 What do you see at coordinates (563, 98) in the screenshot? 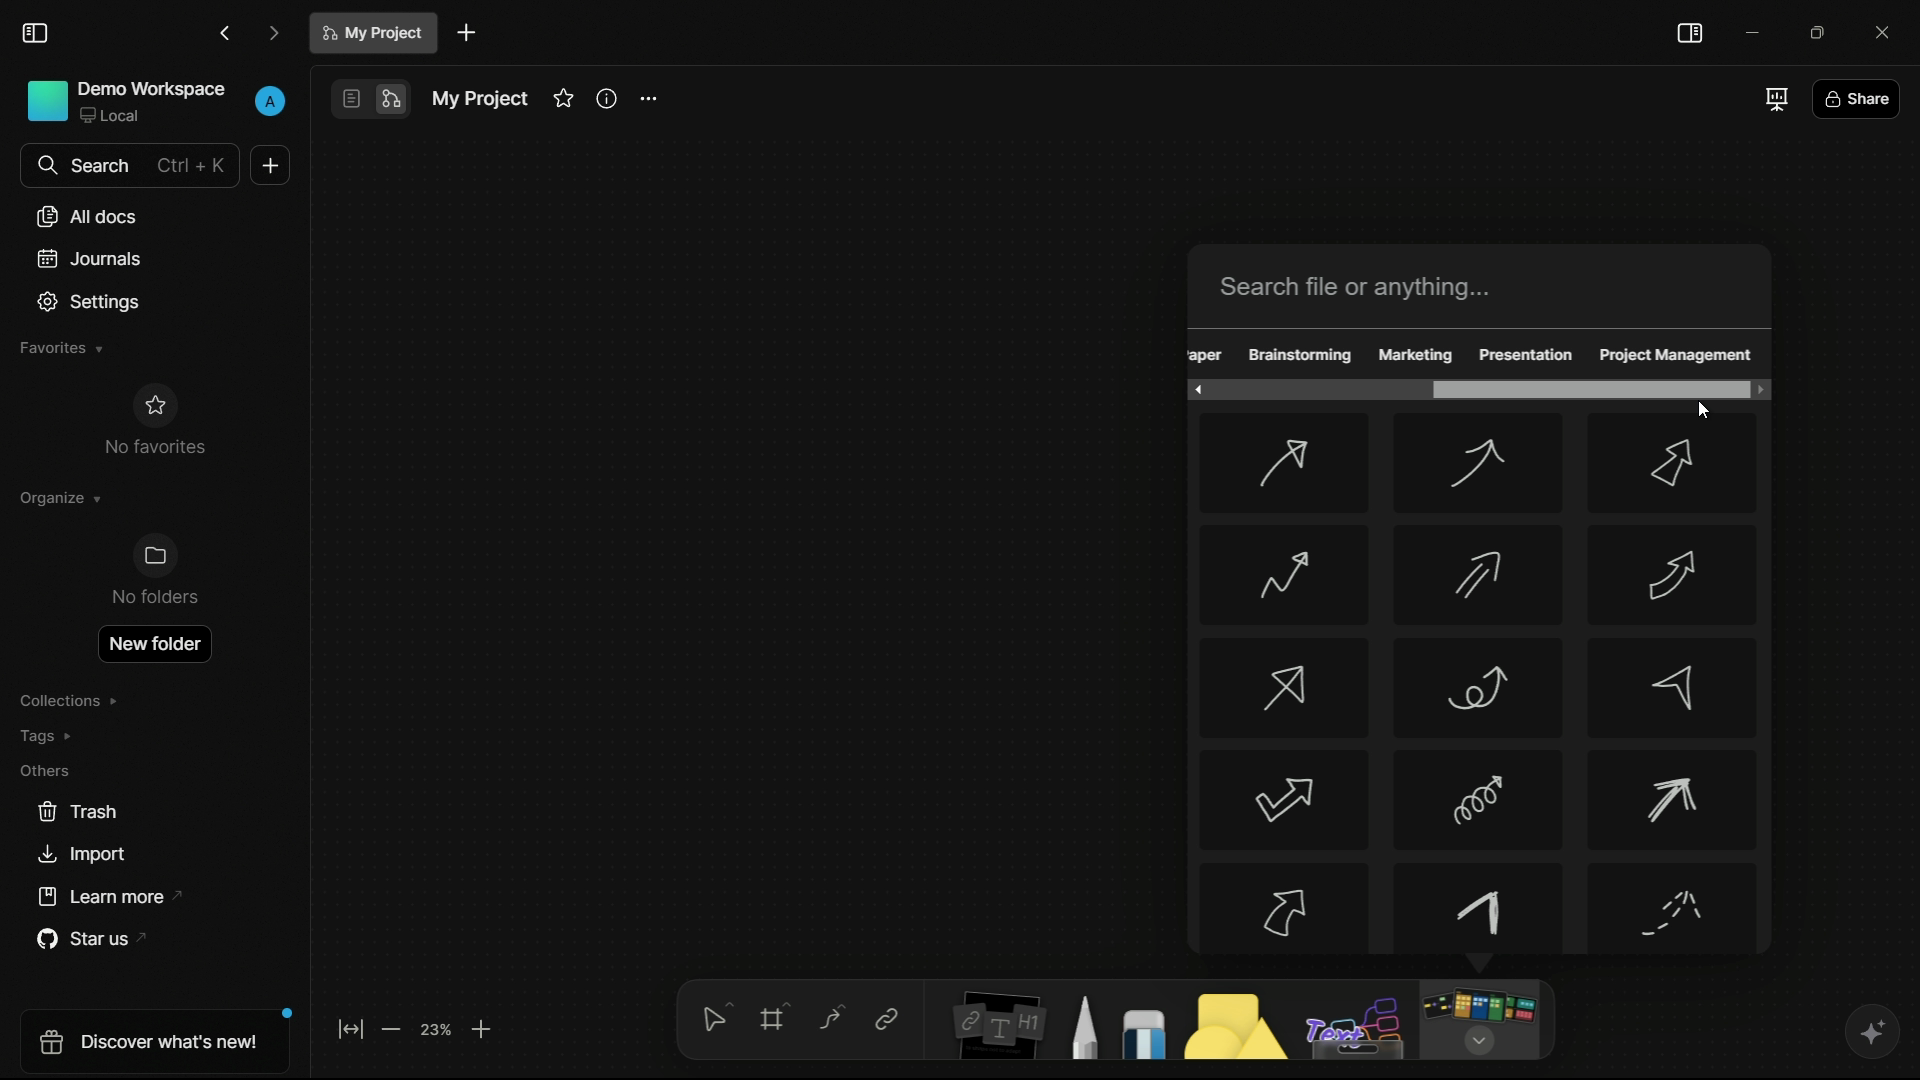
I see `favorites` at bounding box center [563, 98].